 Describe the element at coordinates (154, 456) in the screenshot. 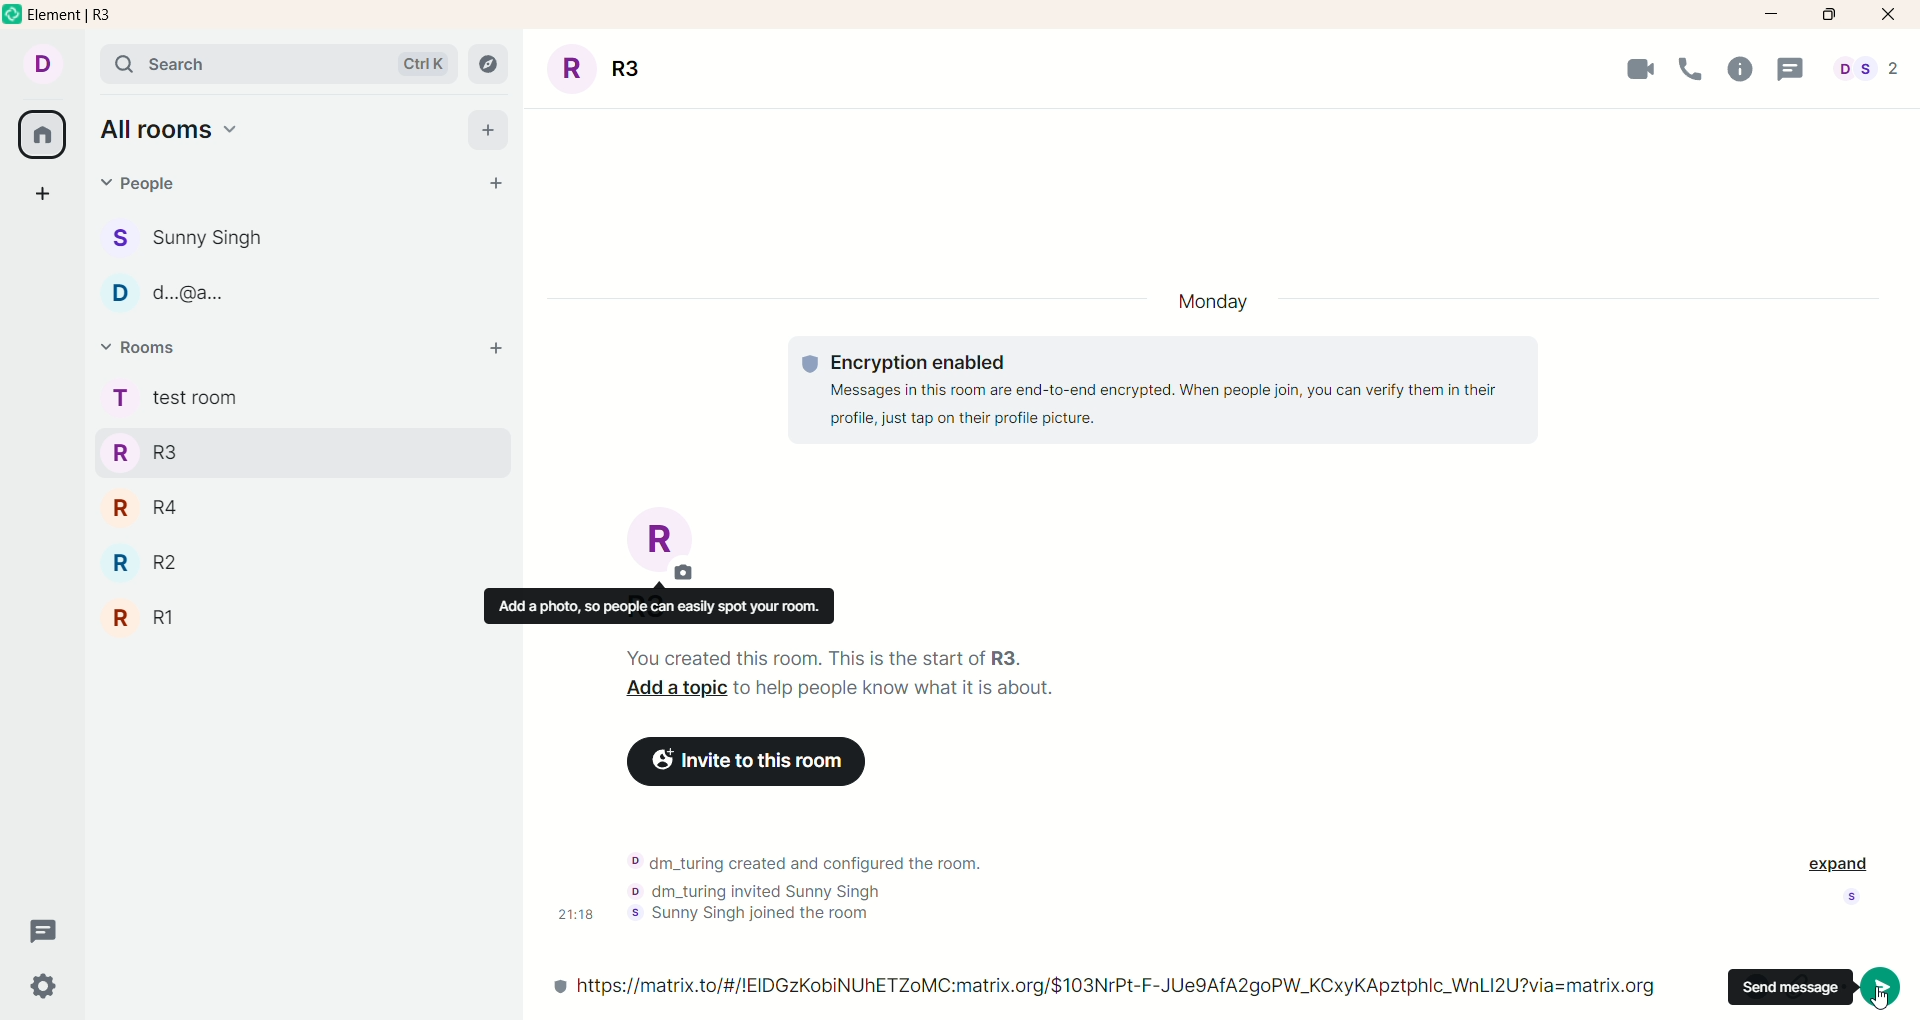

I see `R3` at that location.